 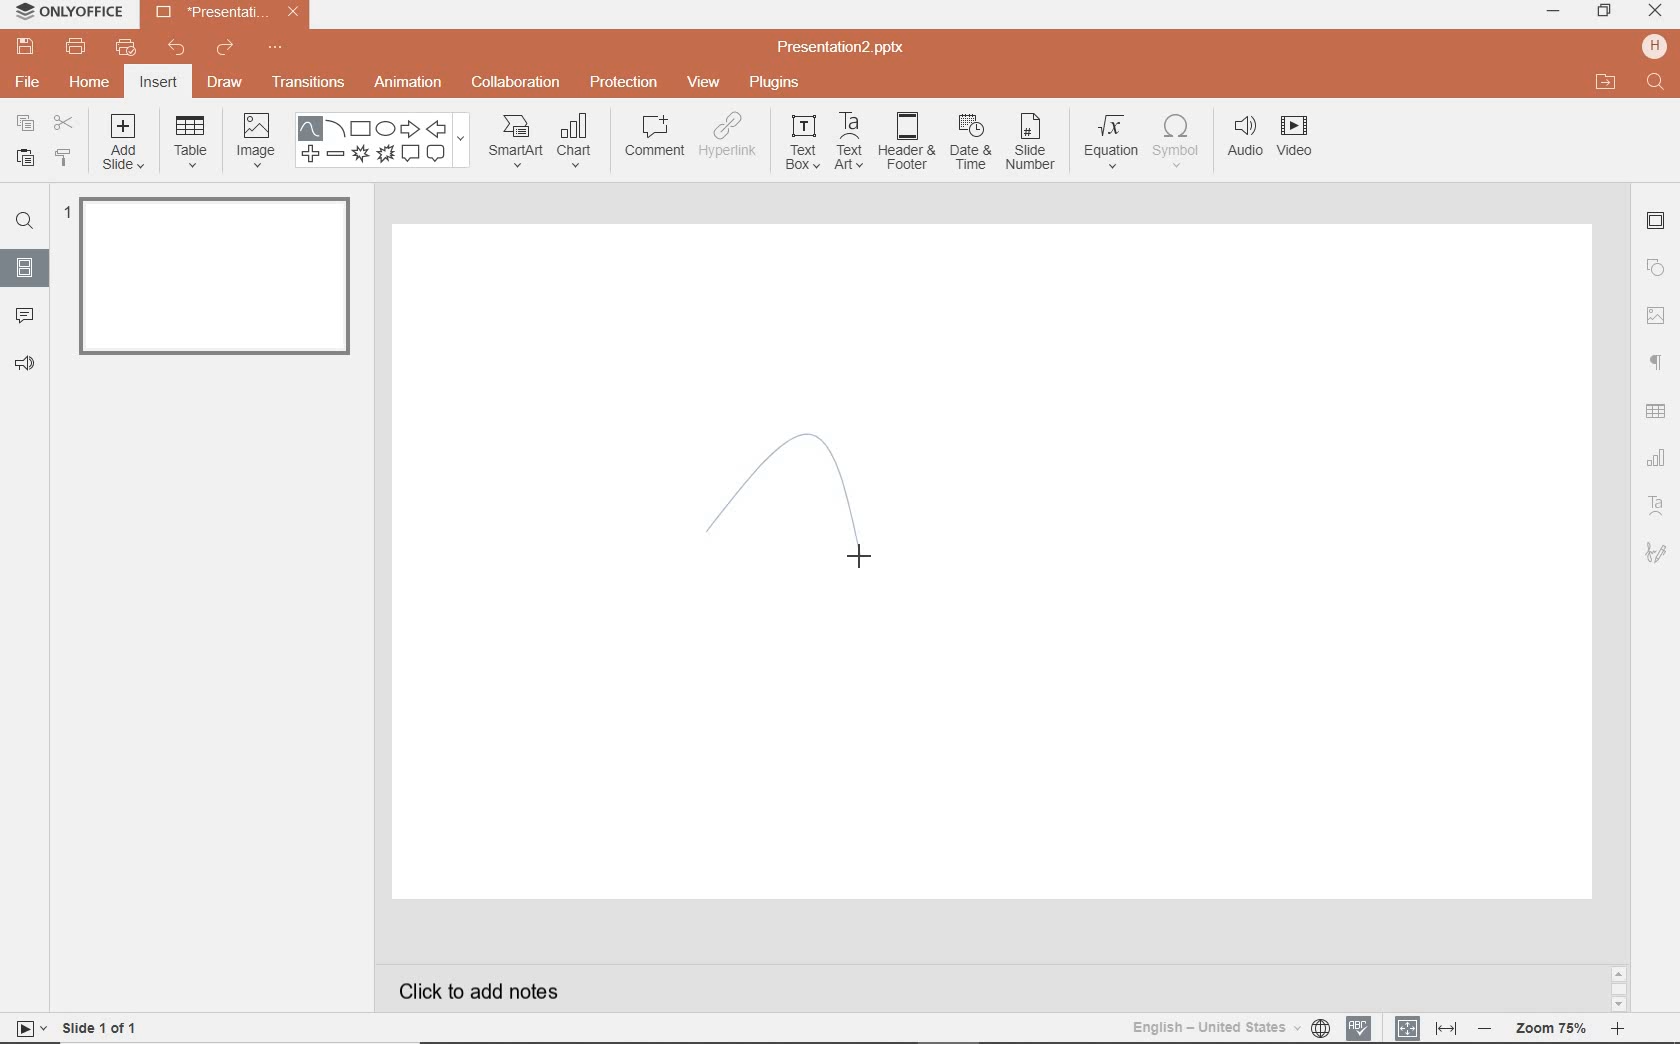 I want to click on INSERT, so click(x=159, y=83).